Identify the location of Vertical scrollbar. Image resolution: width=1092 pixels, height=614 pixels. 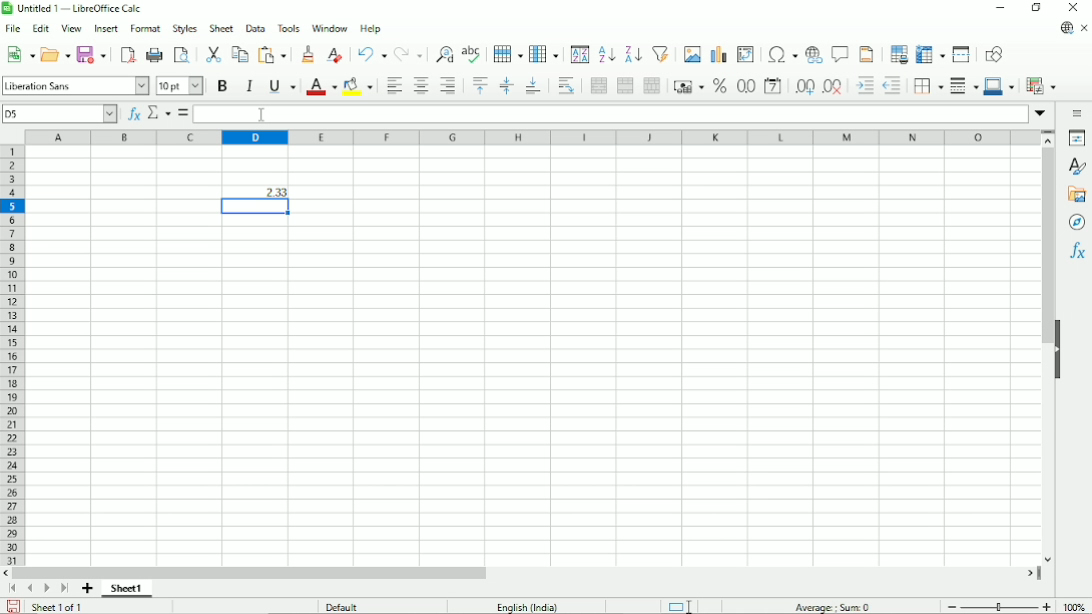
(1048, 355).